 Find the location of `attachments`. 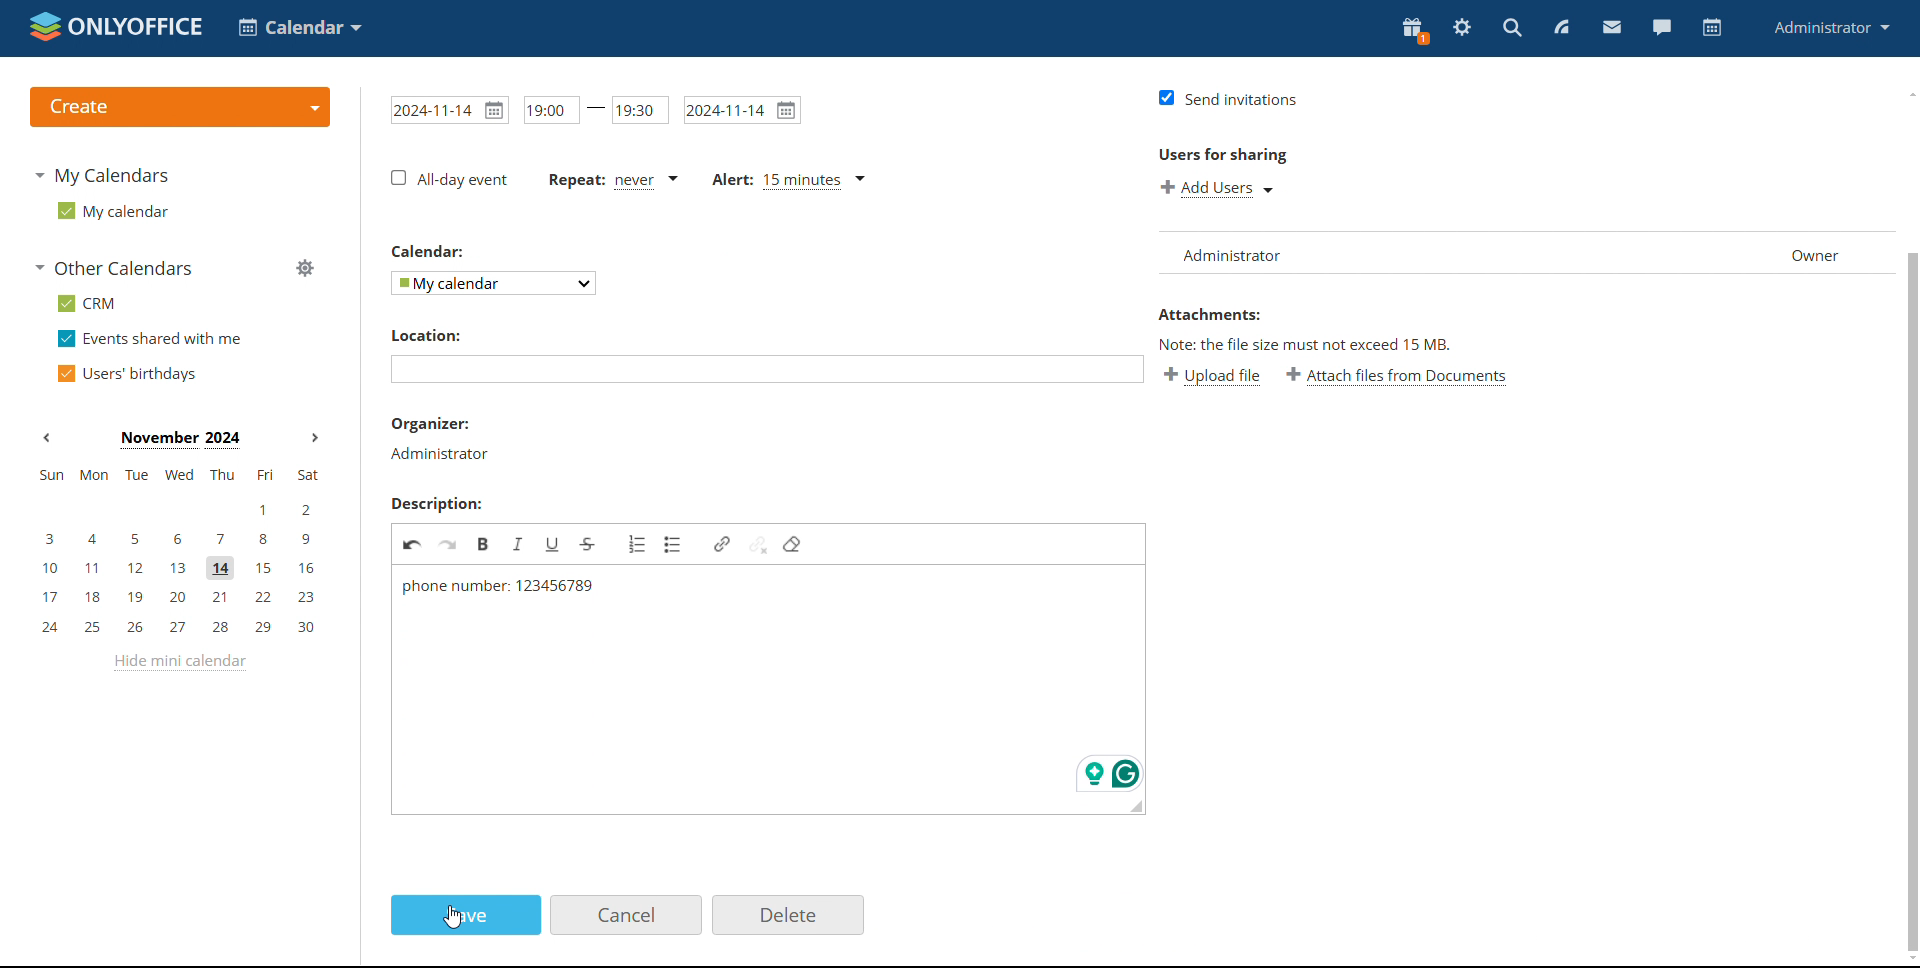

attachments is located at coordinates (1213, 314).